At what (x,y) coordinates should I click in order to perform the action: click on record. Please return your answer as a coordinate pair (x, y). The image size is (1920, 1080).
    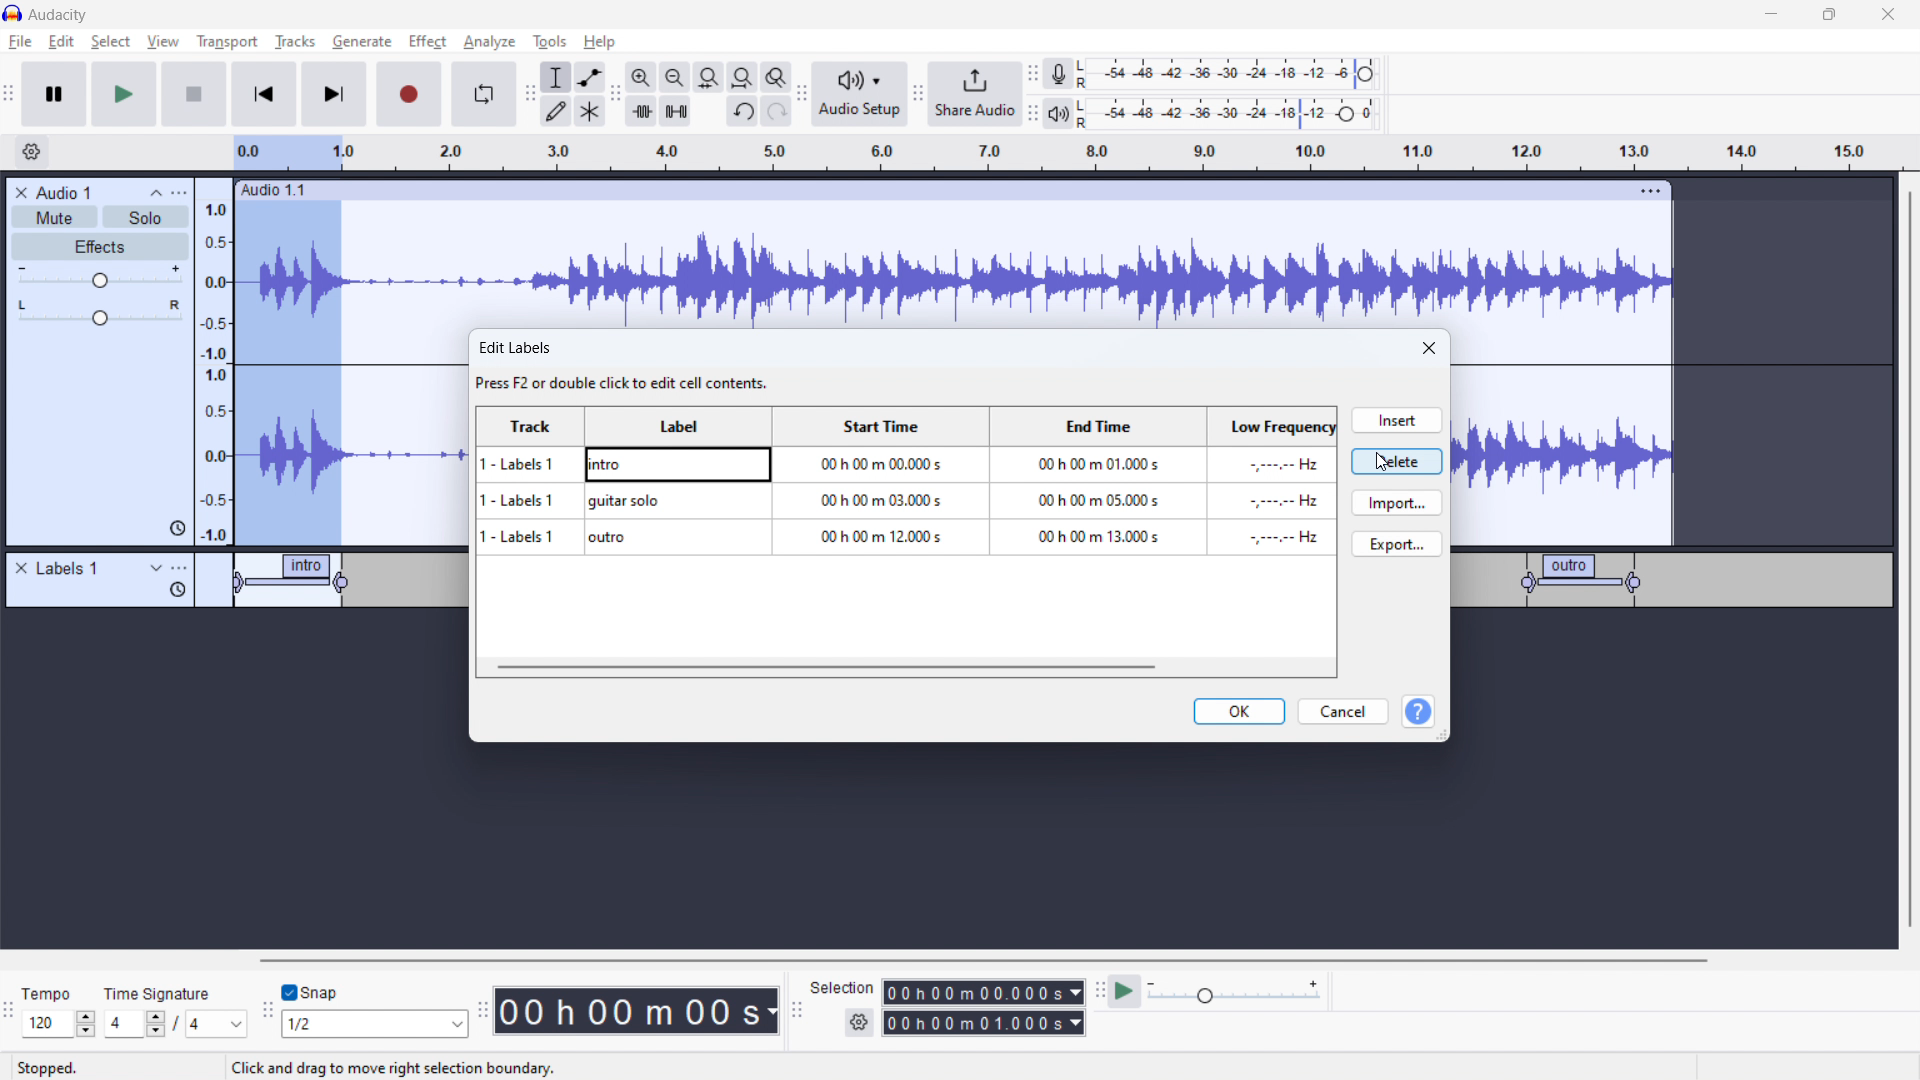
    Looking at the image, I should click on (410, 94).